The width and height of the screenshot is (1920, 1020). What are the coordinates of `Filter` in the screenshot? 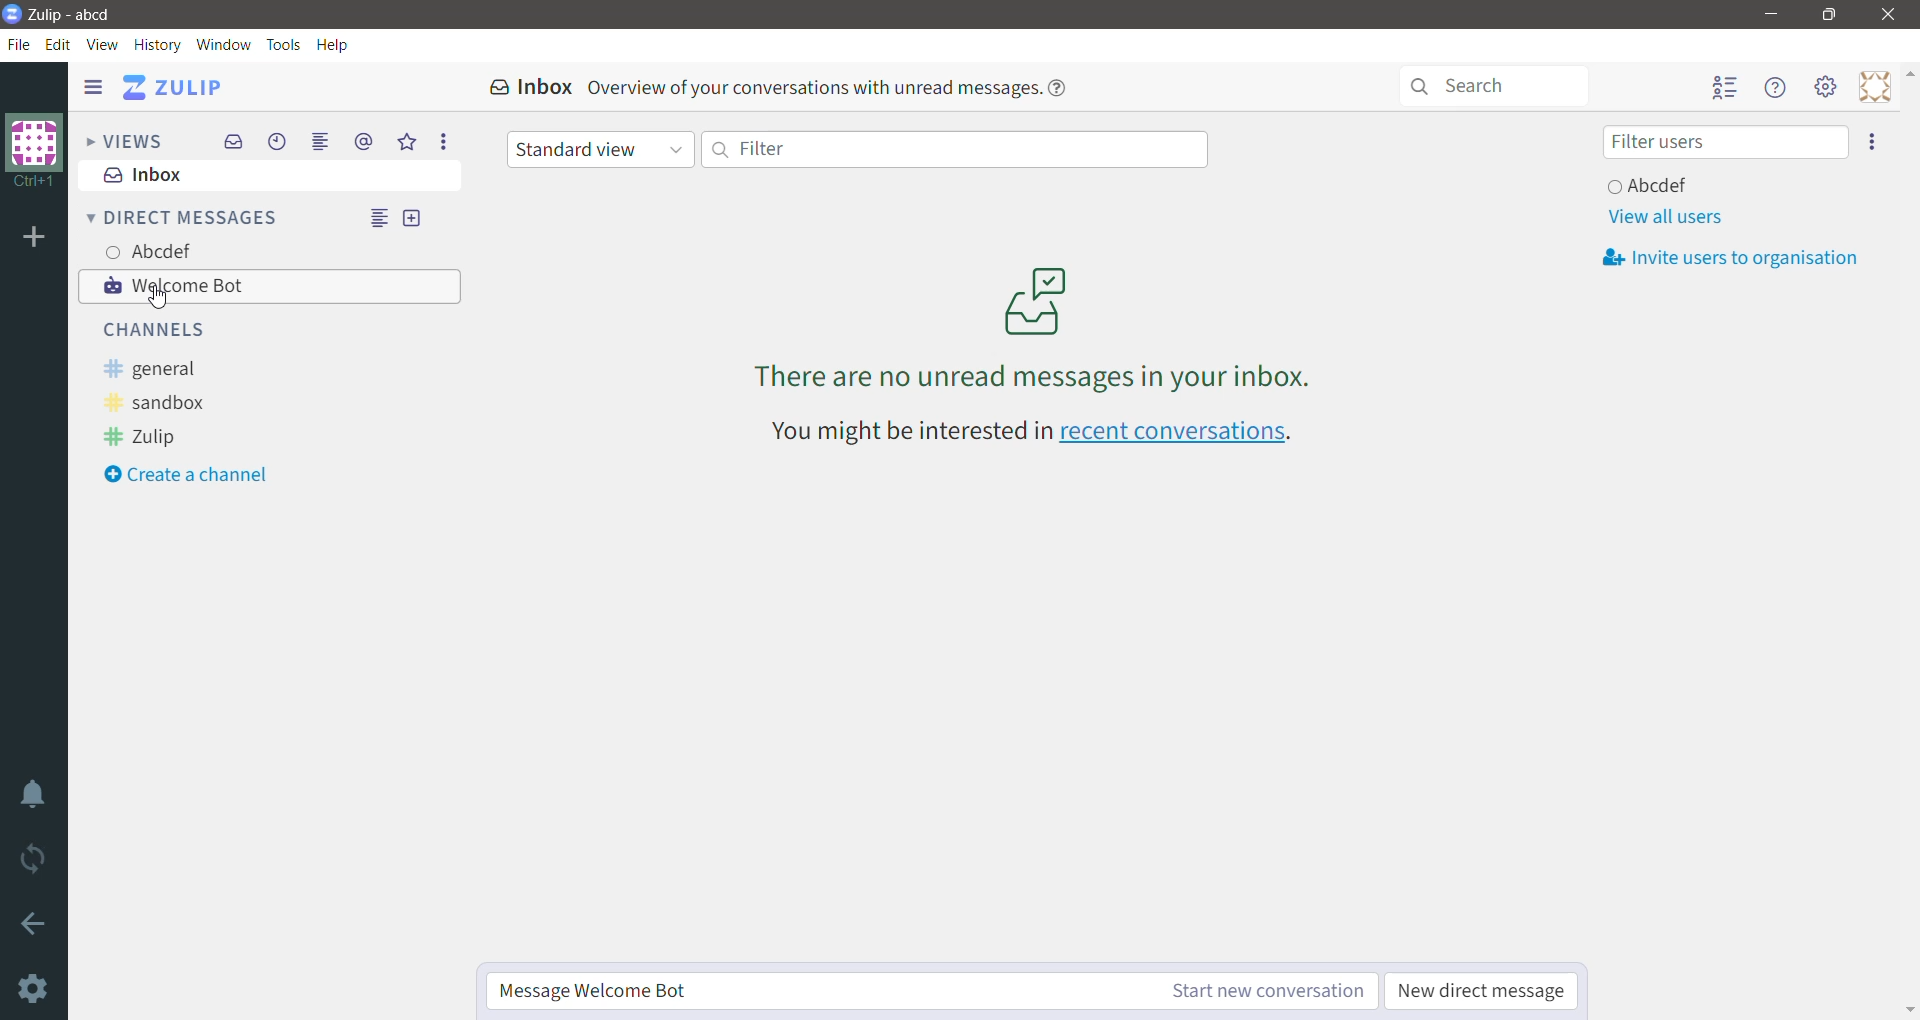 It's located at (953, 149).